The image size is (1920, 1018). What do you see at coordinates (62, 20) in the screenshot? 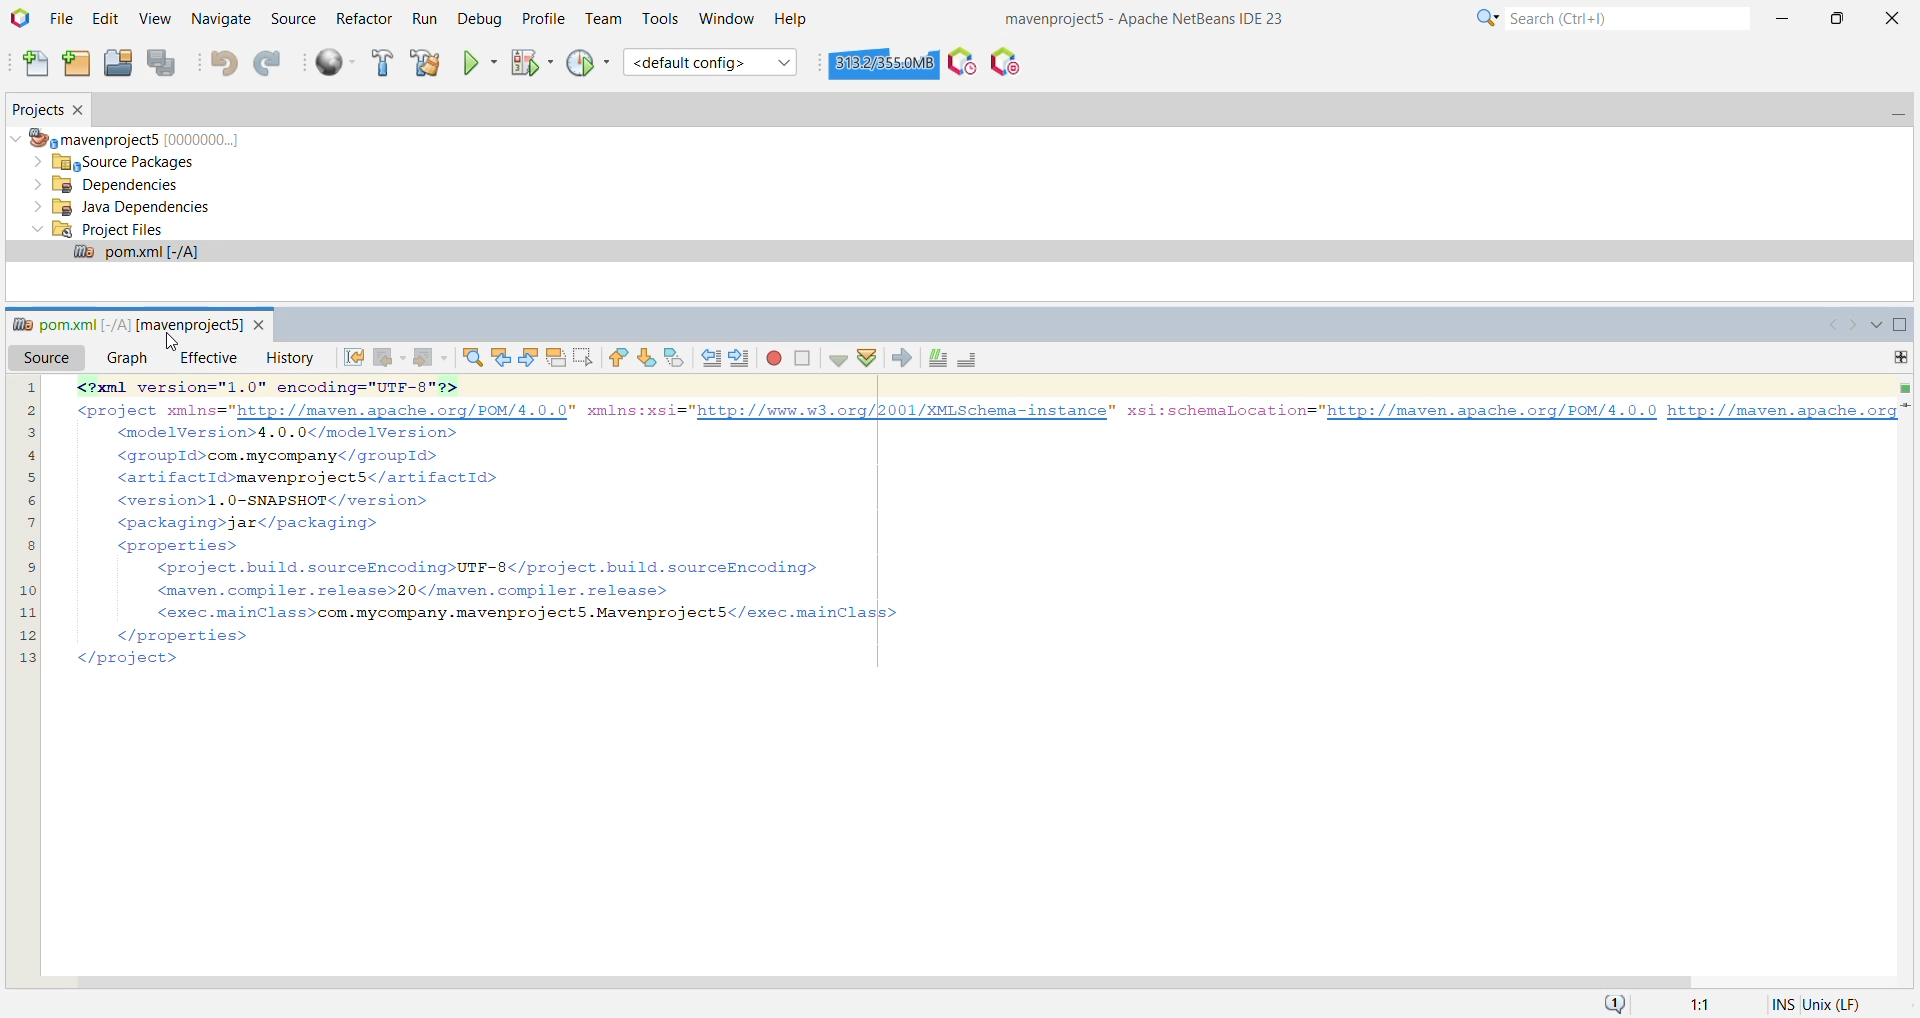
I see `File` at bounding box center [62, 20].